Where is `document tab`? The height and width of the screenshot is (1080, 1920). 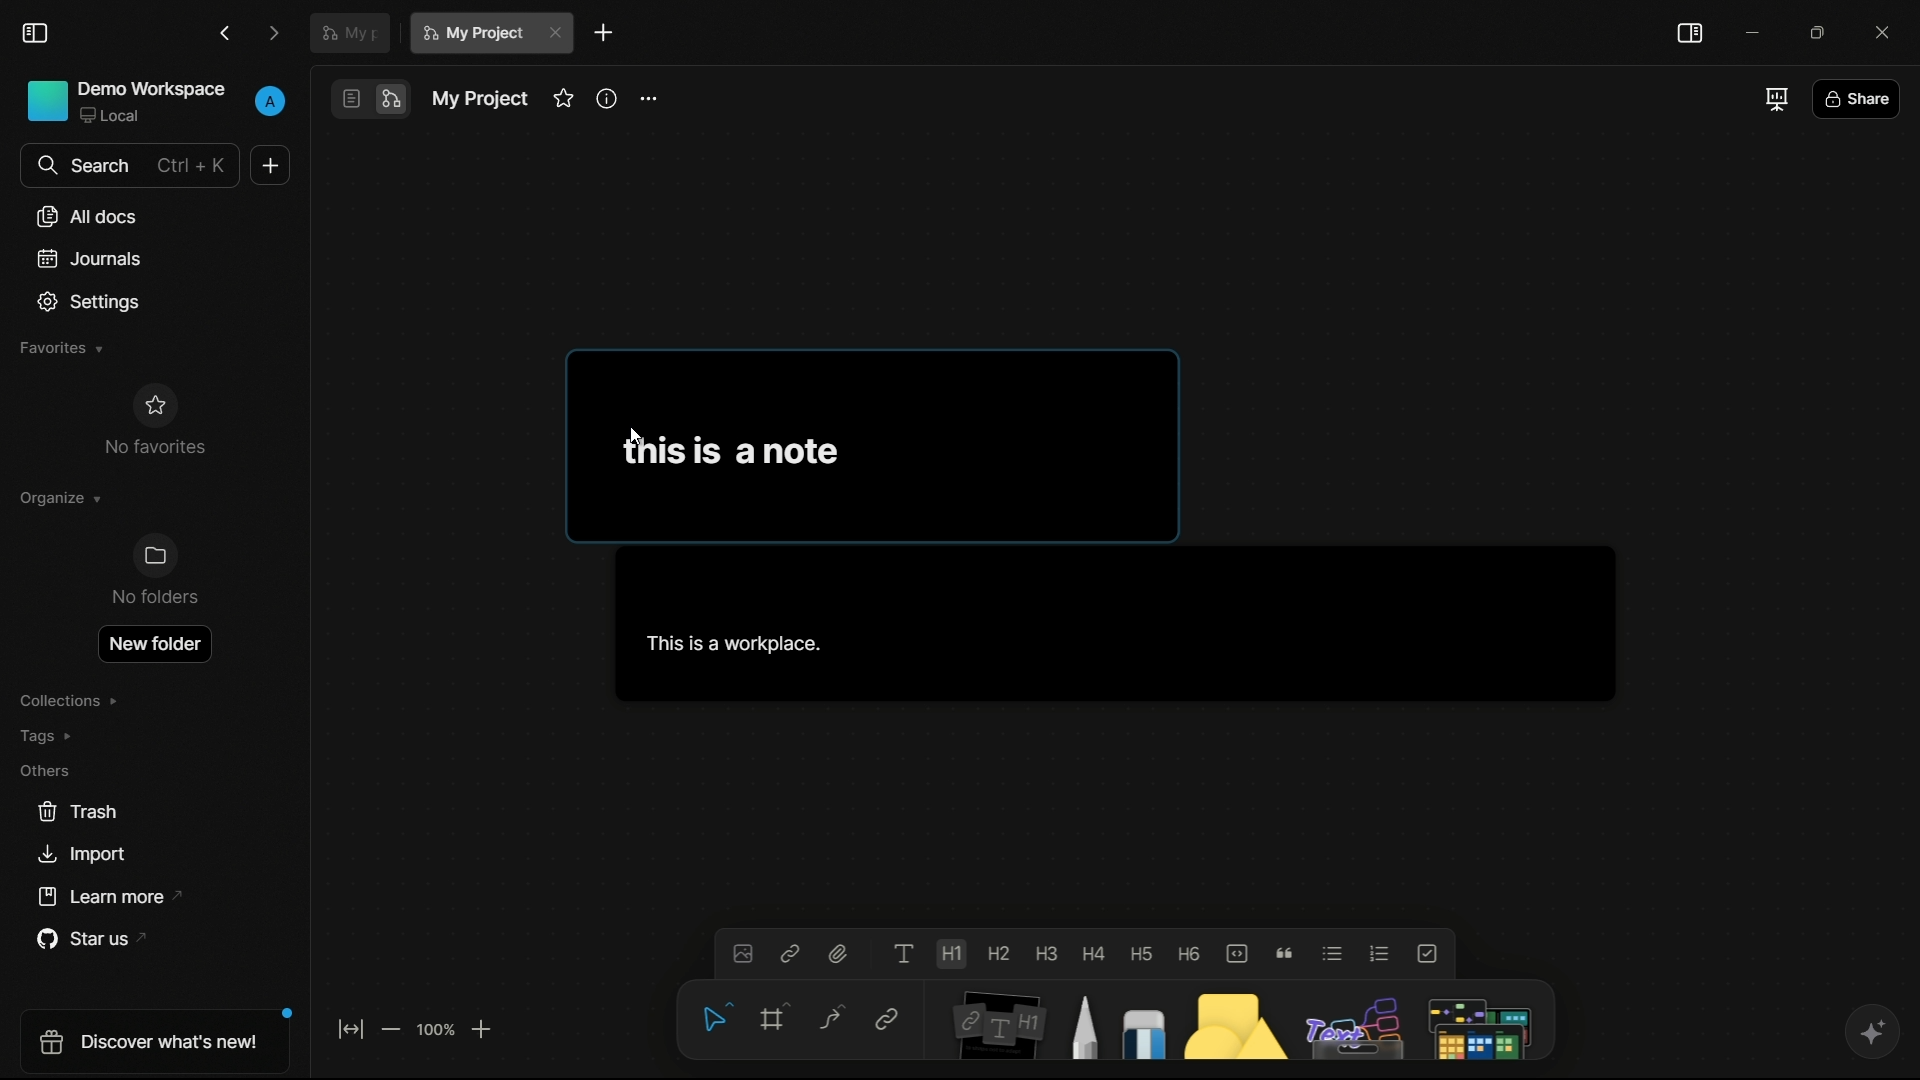
document tab is located at coordinates (350, 31).